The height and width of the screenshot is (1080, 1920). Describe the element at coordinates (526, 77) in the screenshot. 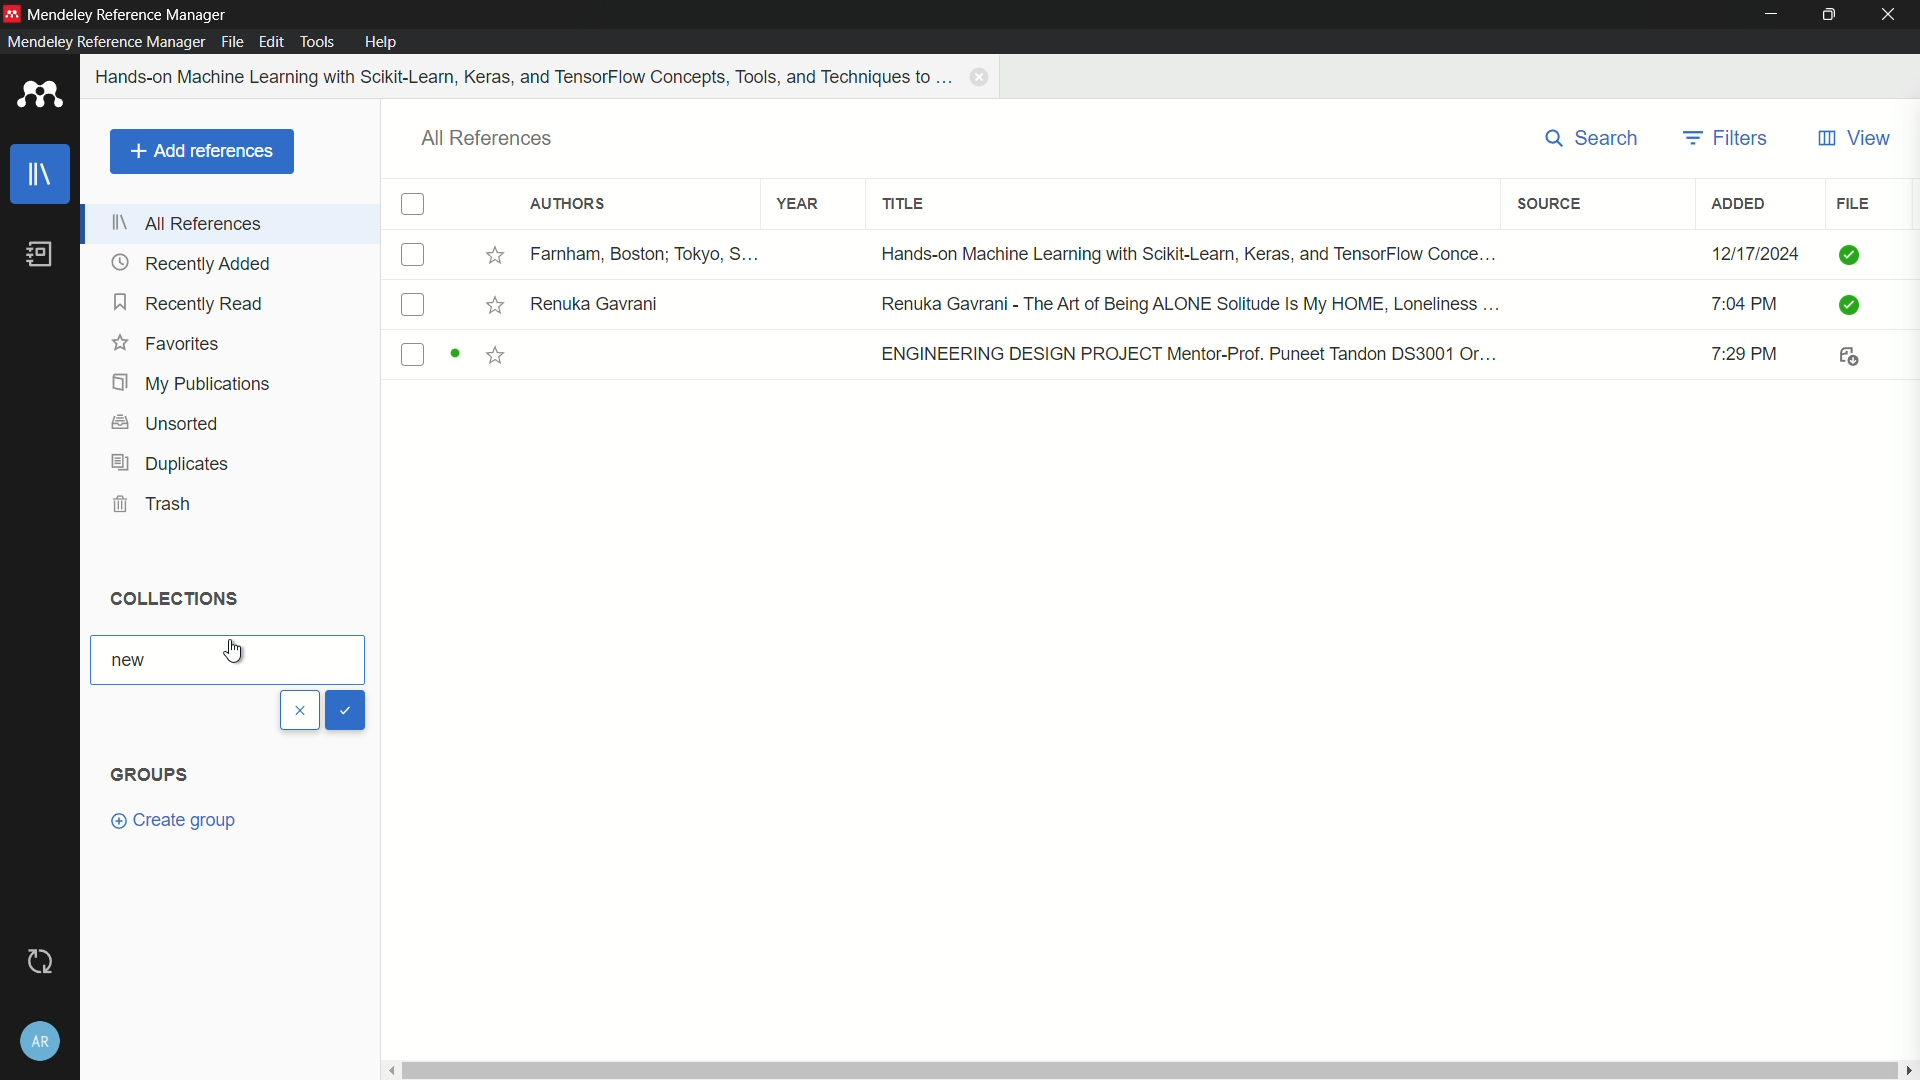

I see `book name` at that location.